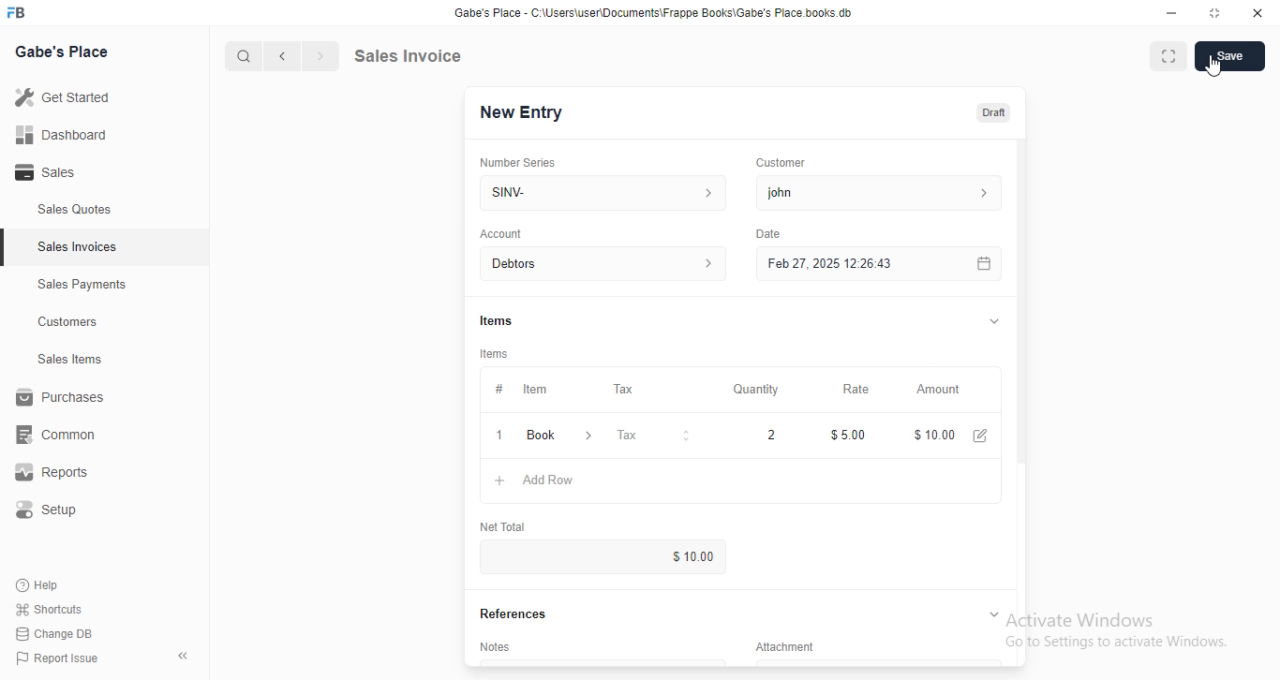 This screenshot has height=680, width=1280. Describe the element at coordinates (943, 390) in the screenshot. I see `Amount` at that location.